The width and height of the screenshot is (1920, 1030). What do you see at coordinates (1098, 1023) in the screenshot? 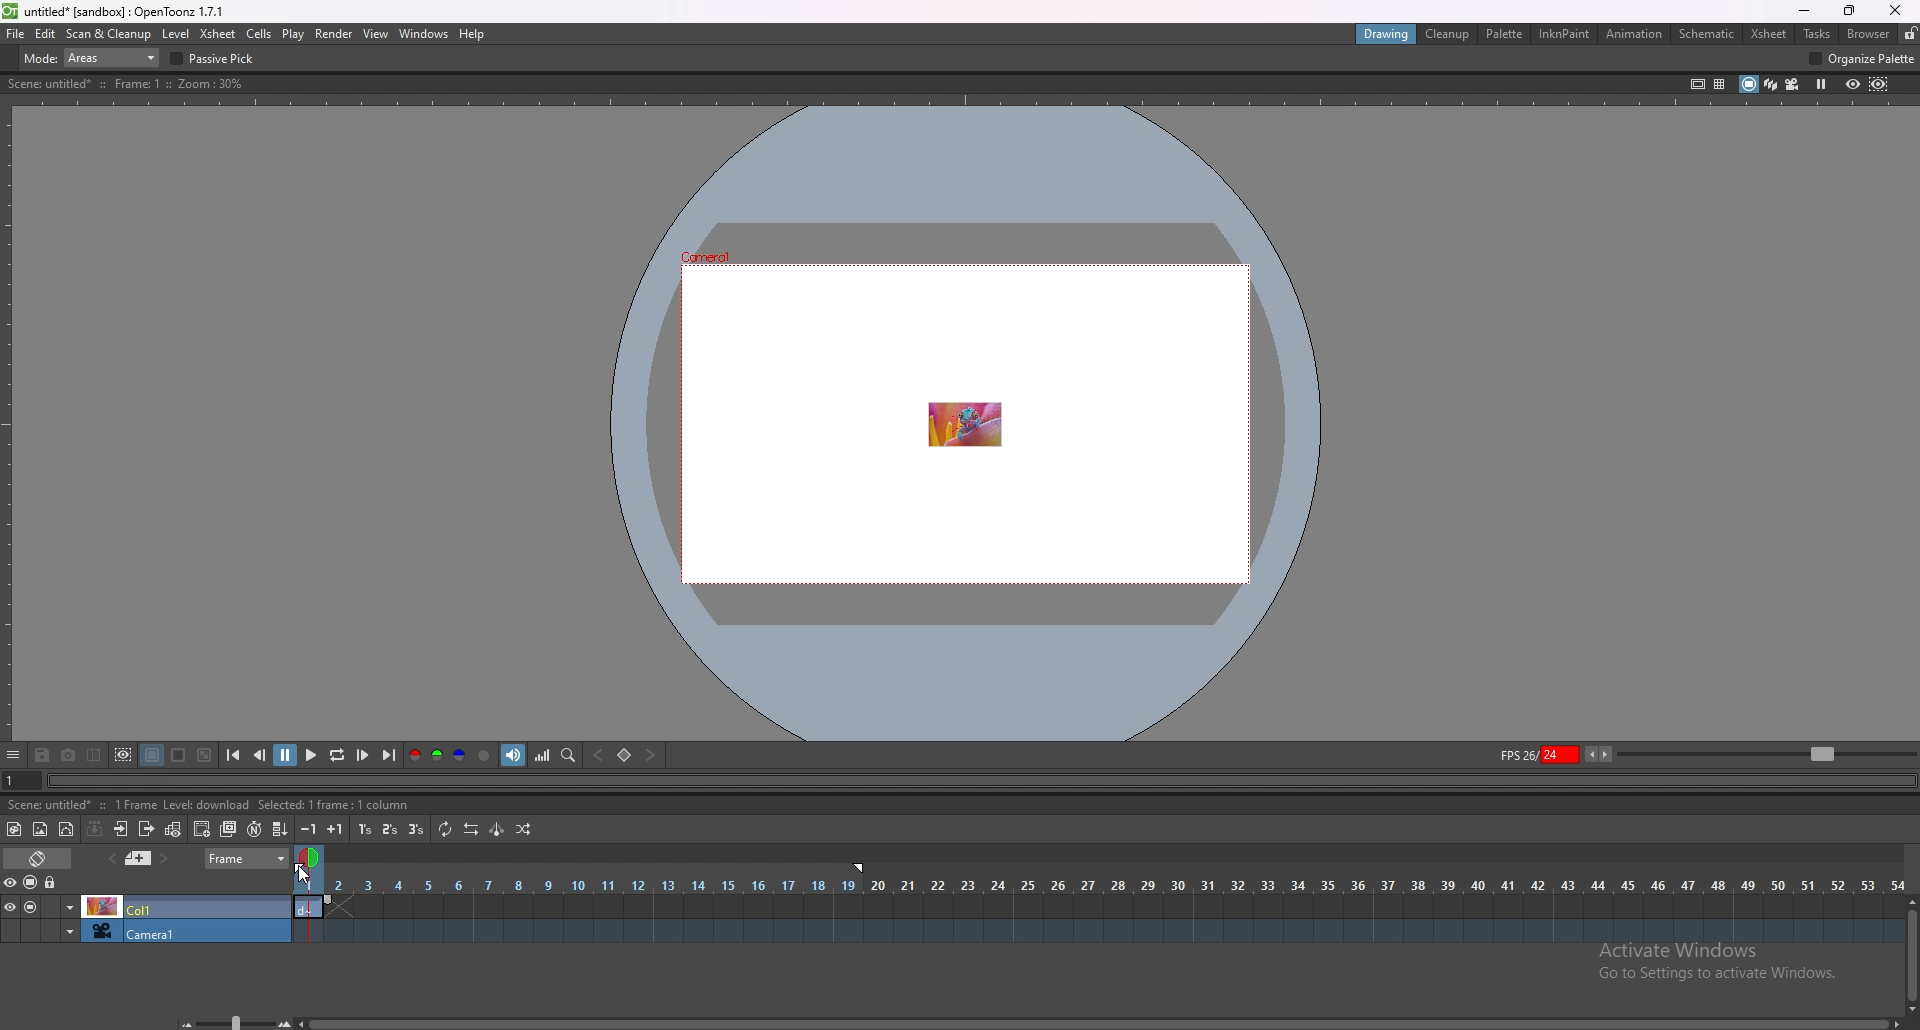
I see `scroll bar` at bounding box center [1098, 1023].